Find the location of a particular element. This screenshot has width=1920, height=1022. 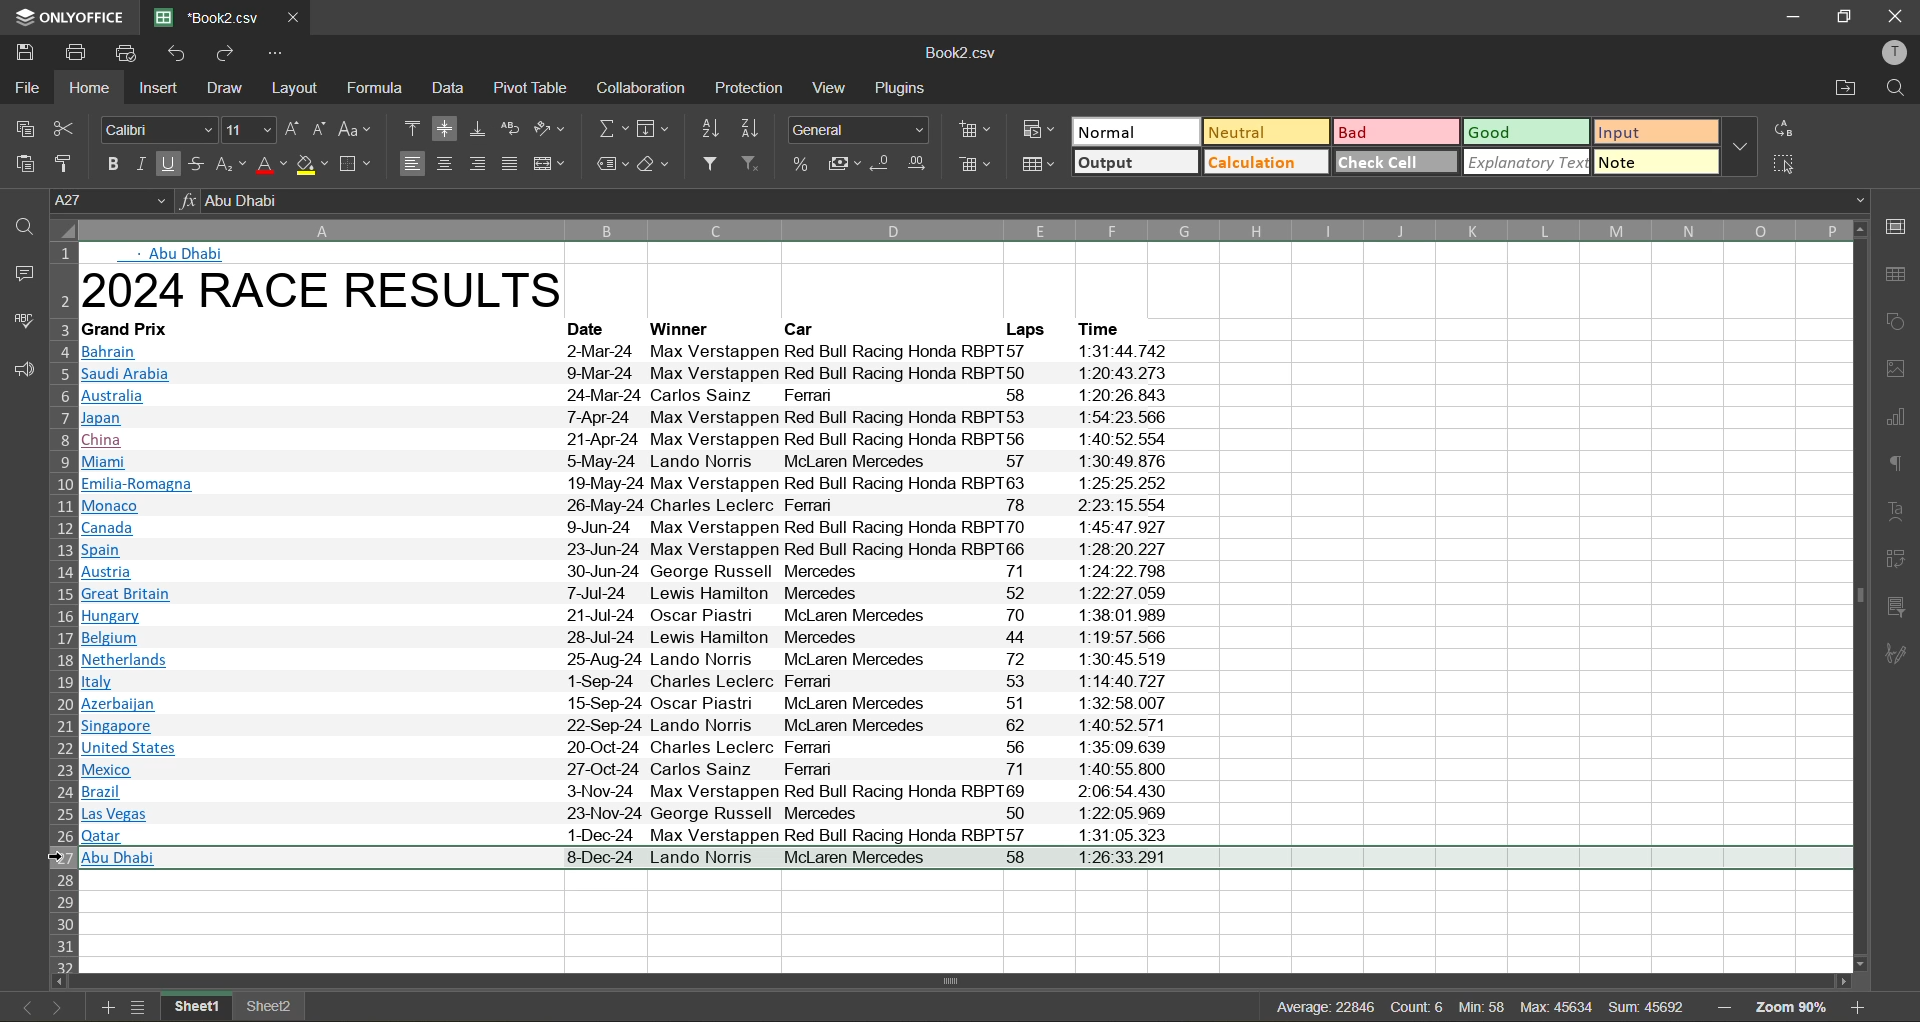

accounting is located at coordinates (842, 164).